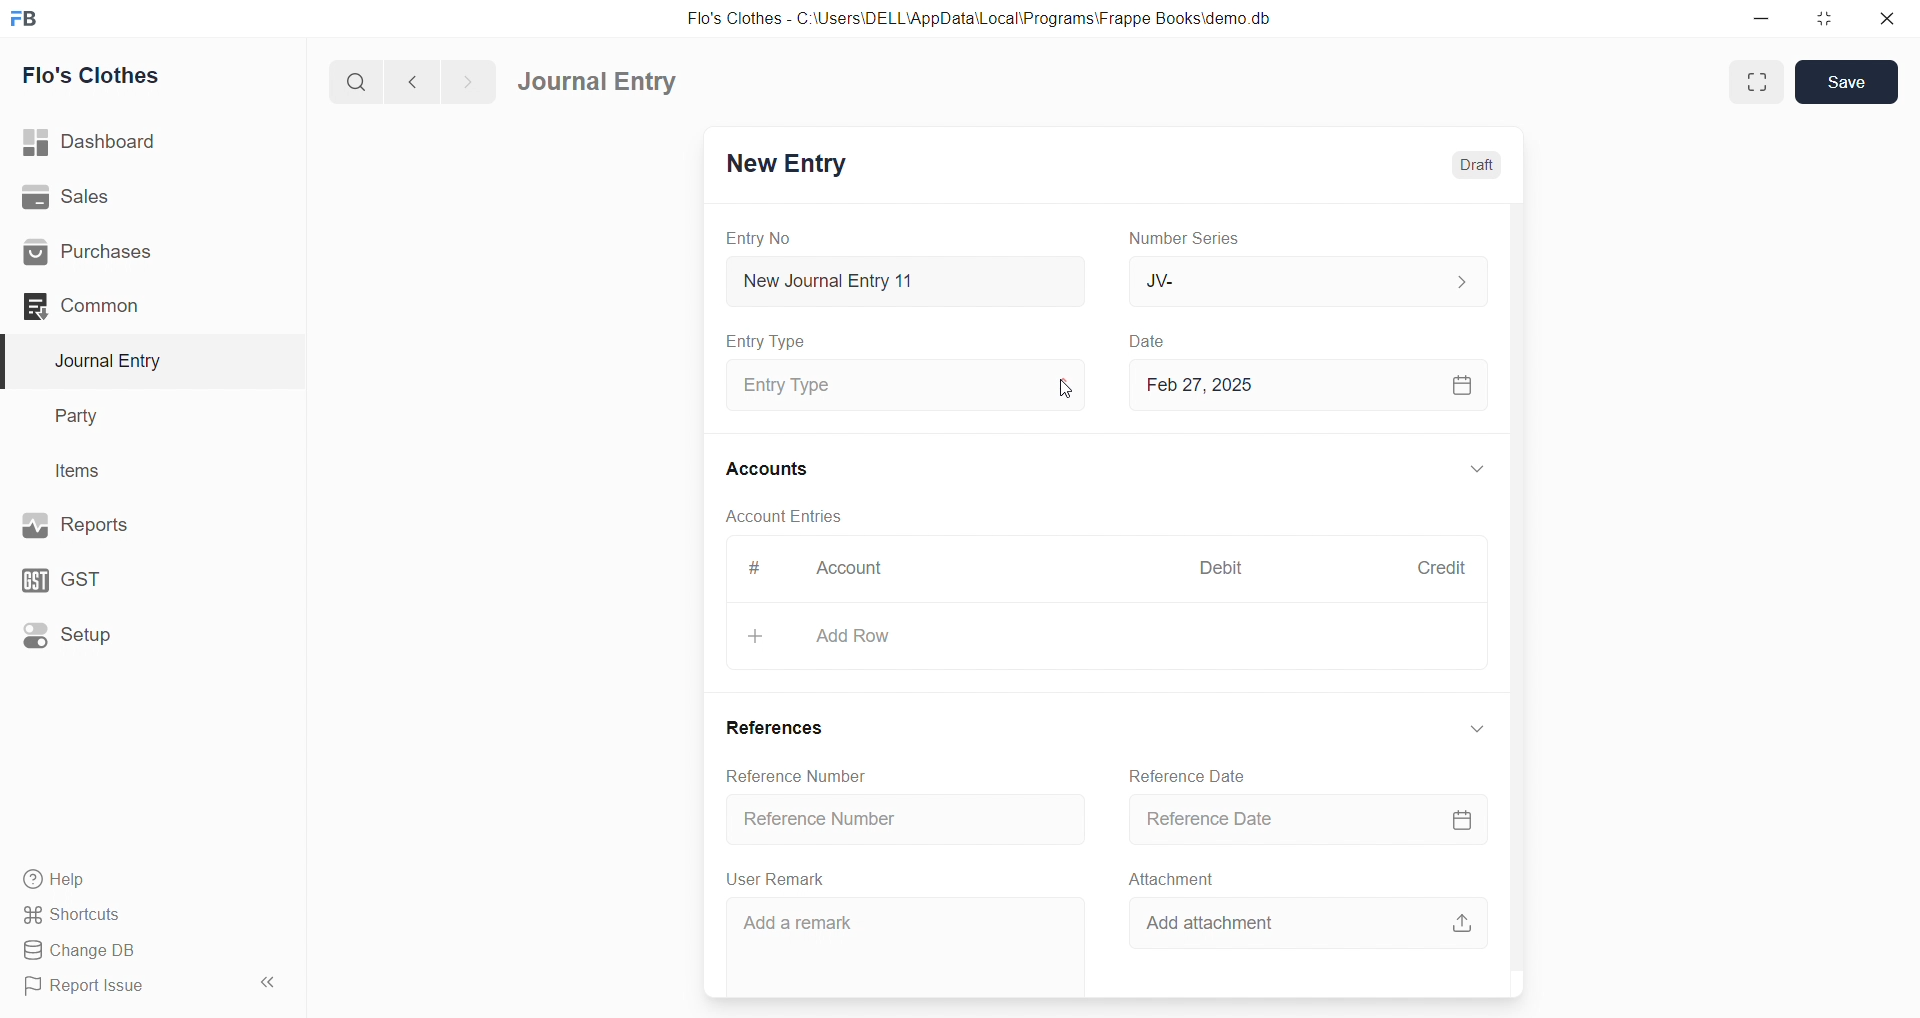 This screenshot has width=1920, height=1018. I want to click on Add a remark, so click(904, 947).